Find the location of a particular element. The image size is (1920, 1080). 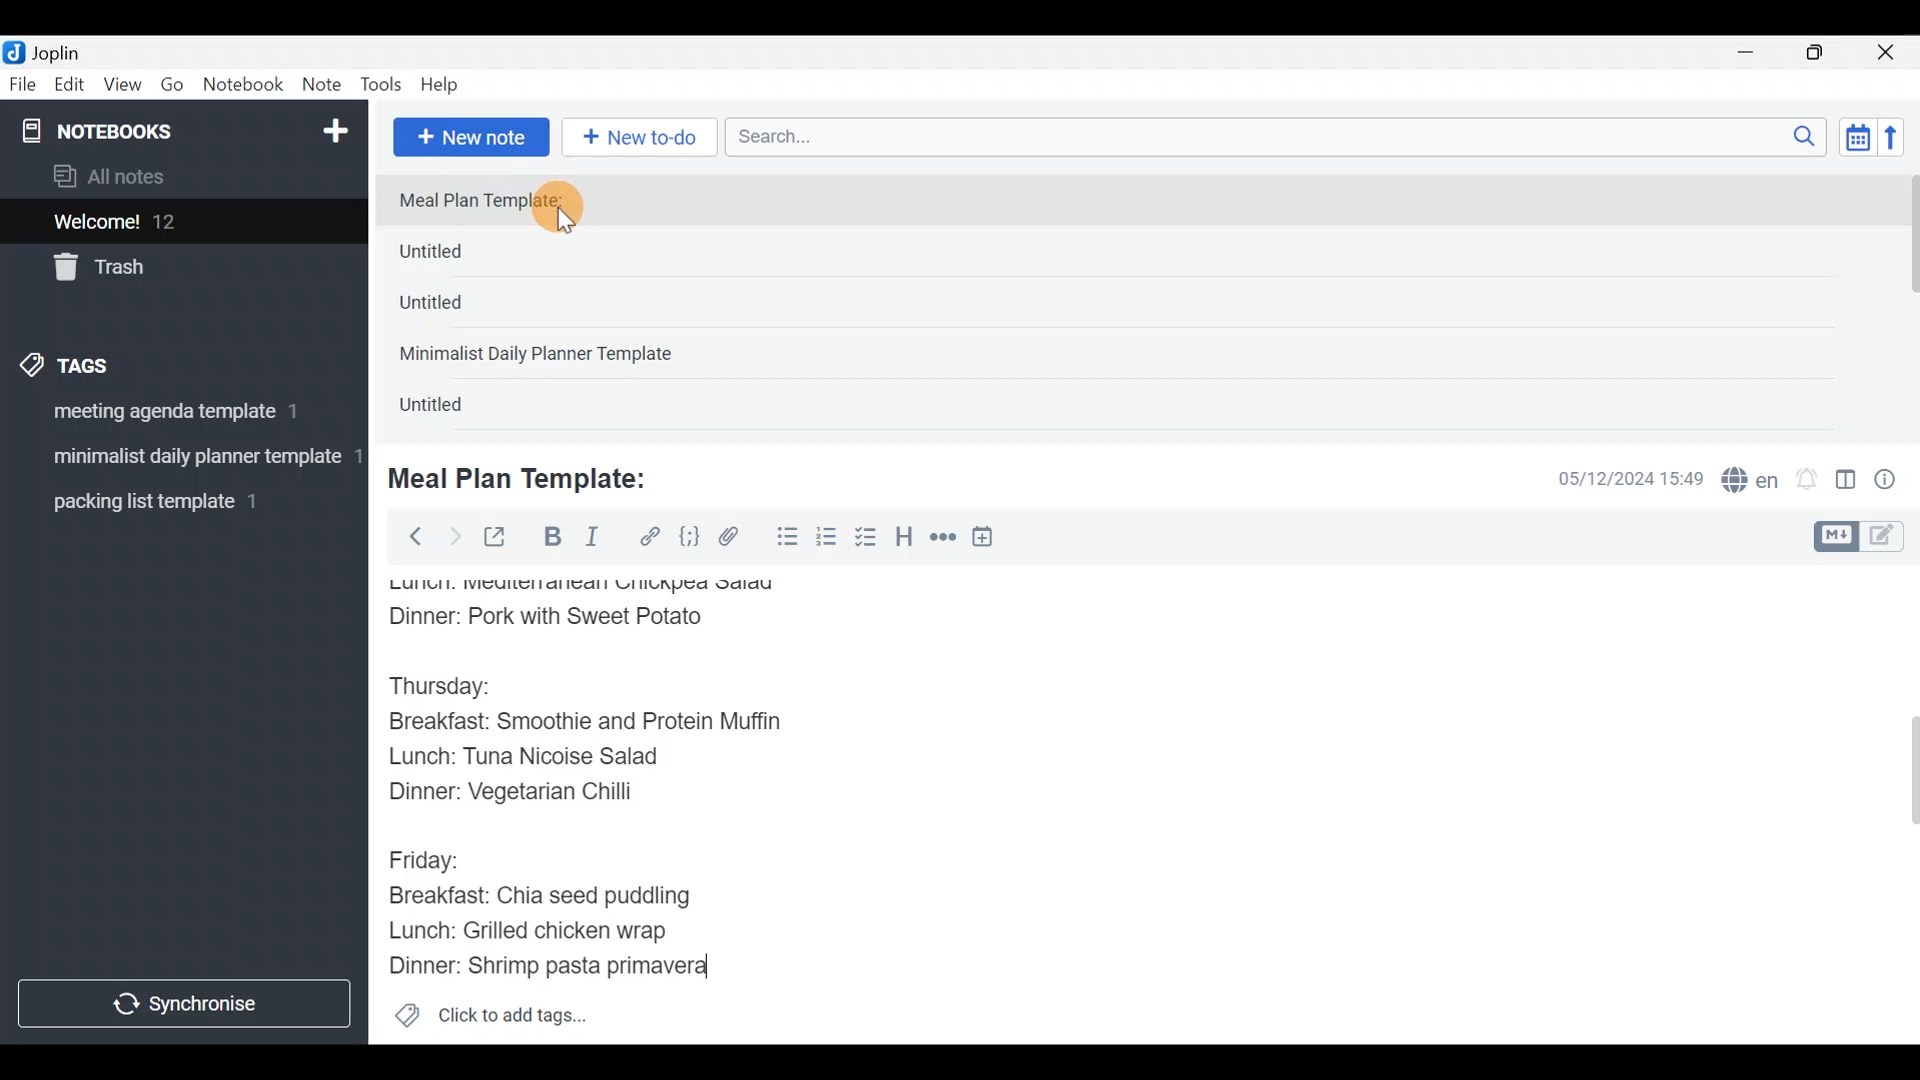

Meal Plan Template: is located at coordinates (530, 476).